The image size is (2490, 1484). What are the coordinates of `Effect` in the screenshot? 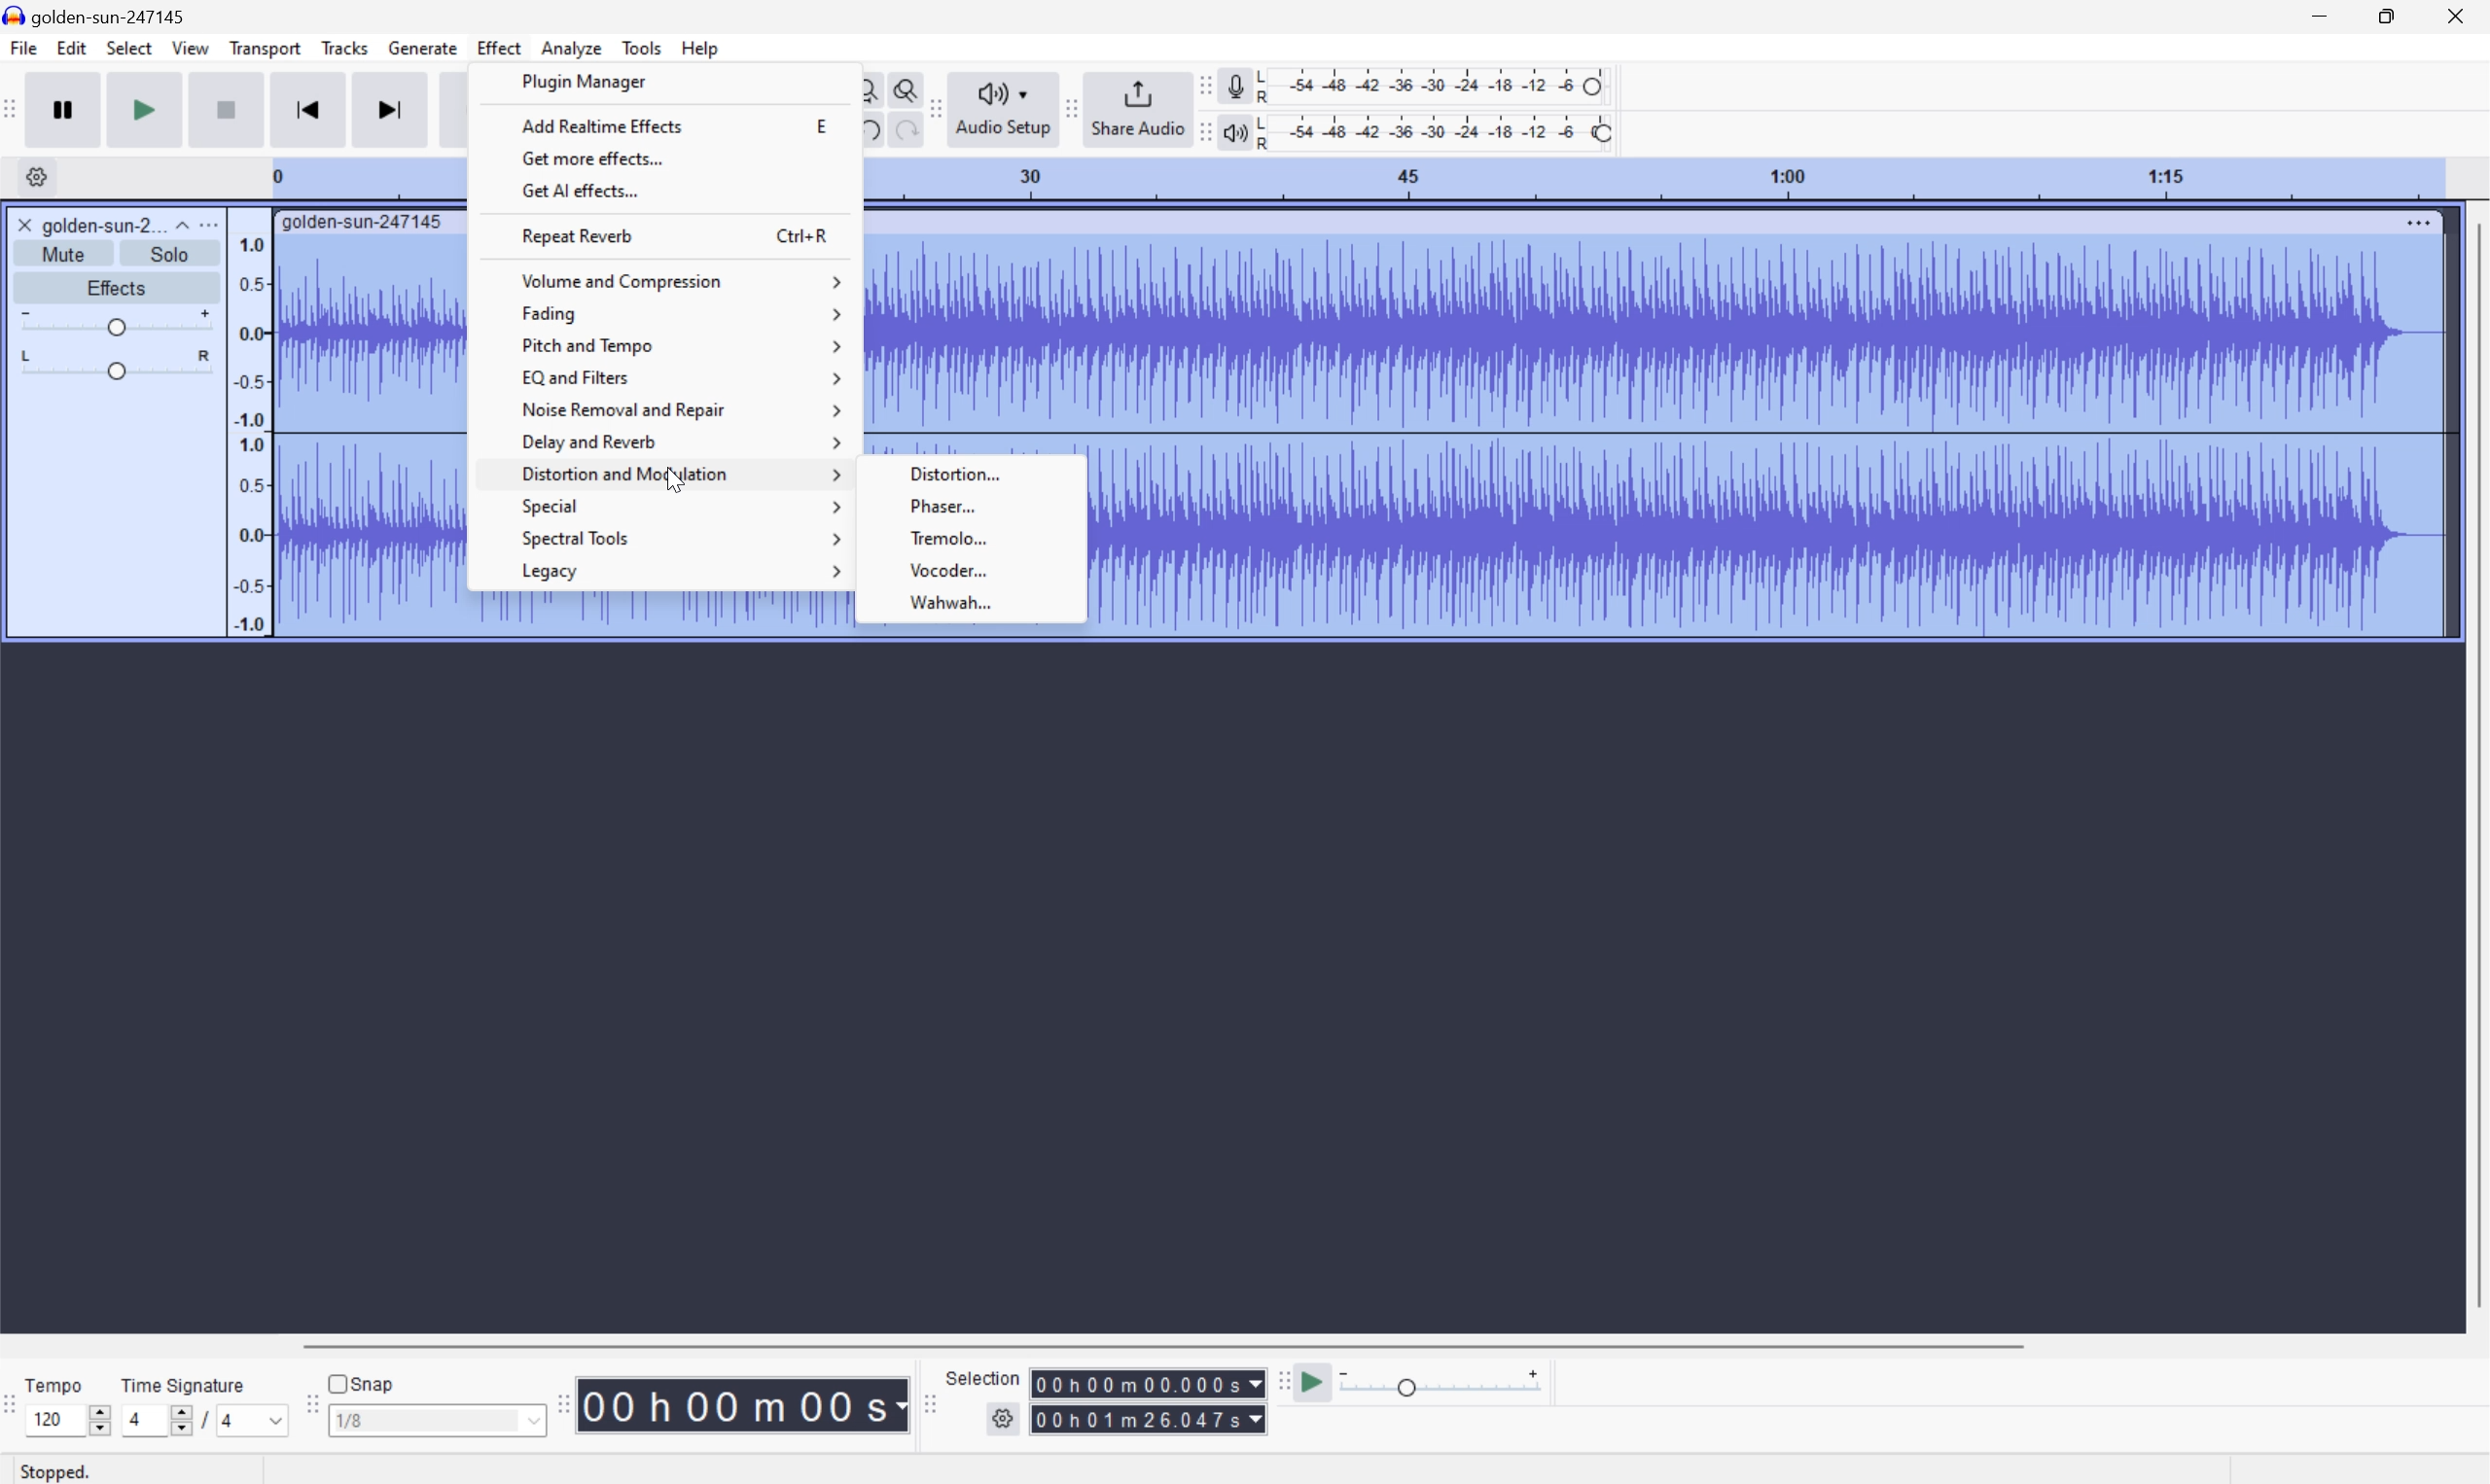 It's located at (500, 48).